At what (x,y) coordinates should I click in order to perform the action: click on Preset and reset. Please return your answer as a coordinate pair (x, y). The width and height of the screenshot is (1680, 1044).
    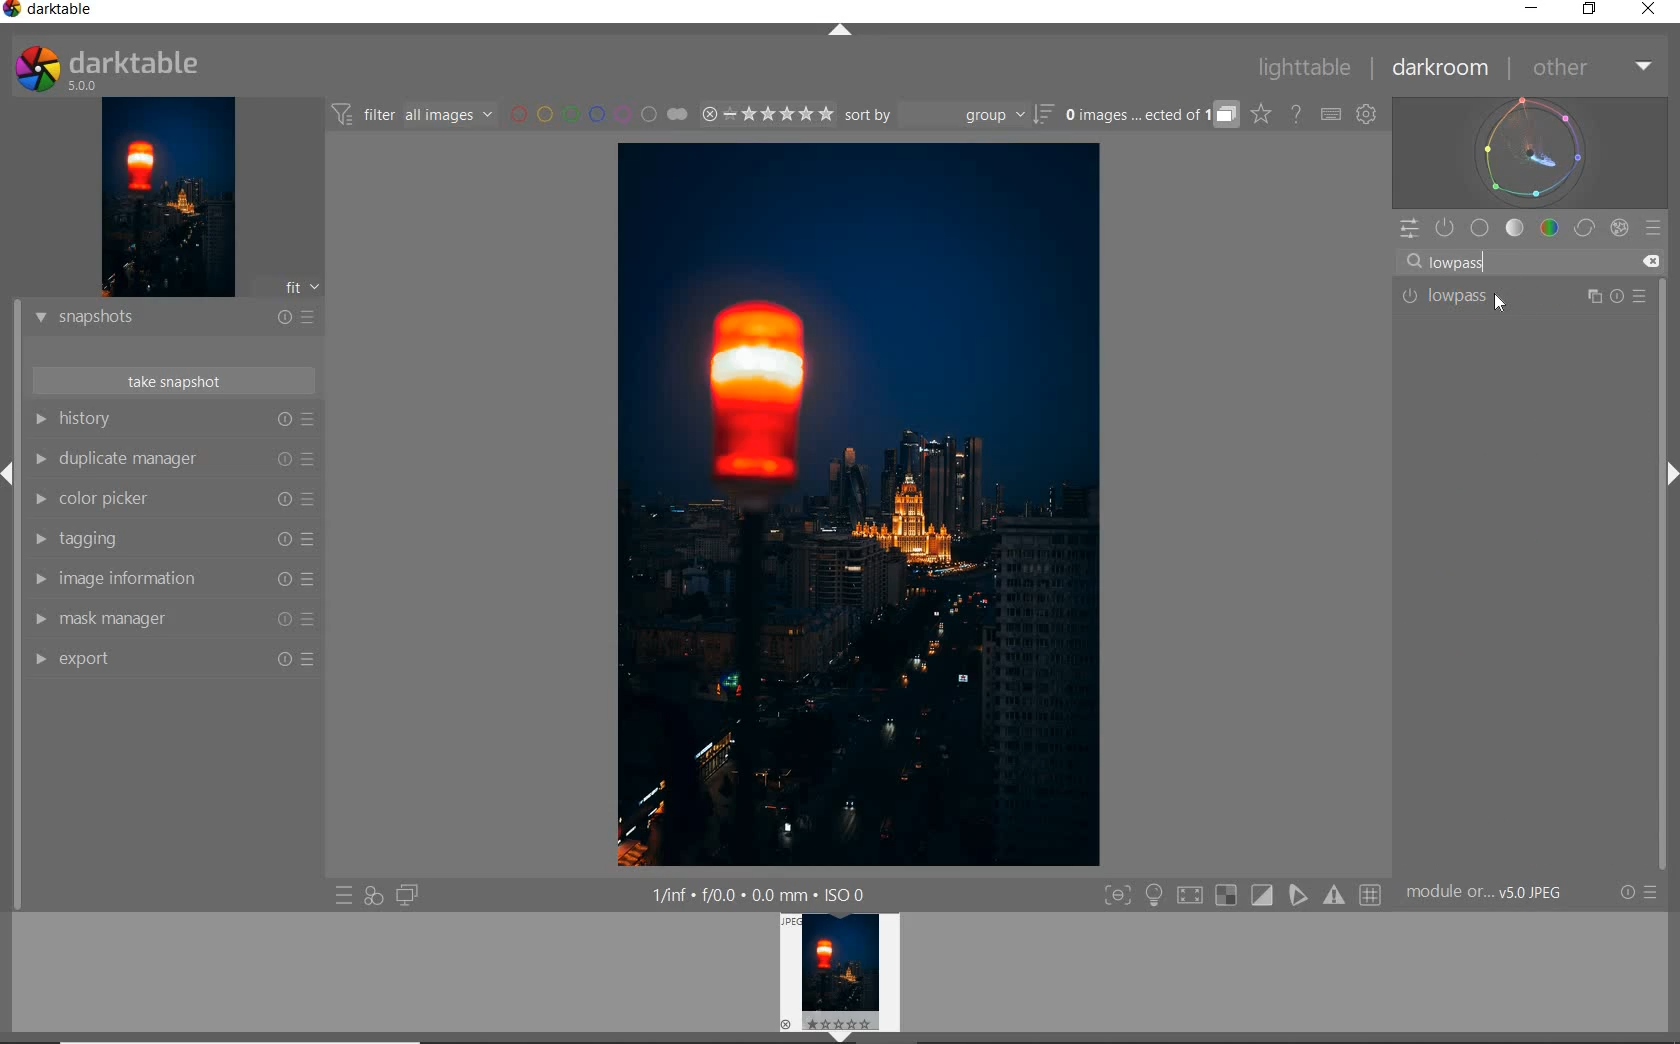
    Looking at the image, I should click on (1655, 895).